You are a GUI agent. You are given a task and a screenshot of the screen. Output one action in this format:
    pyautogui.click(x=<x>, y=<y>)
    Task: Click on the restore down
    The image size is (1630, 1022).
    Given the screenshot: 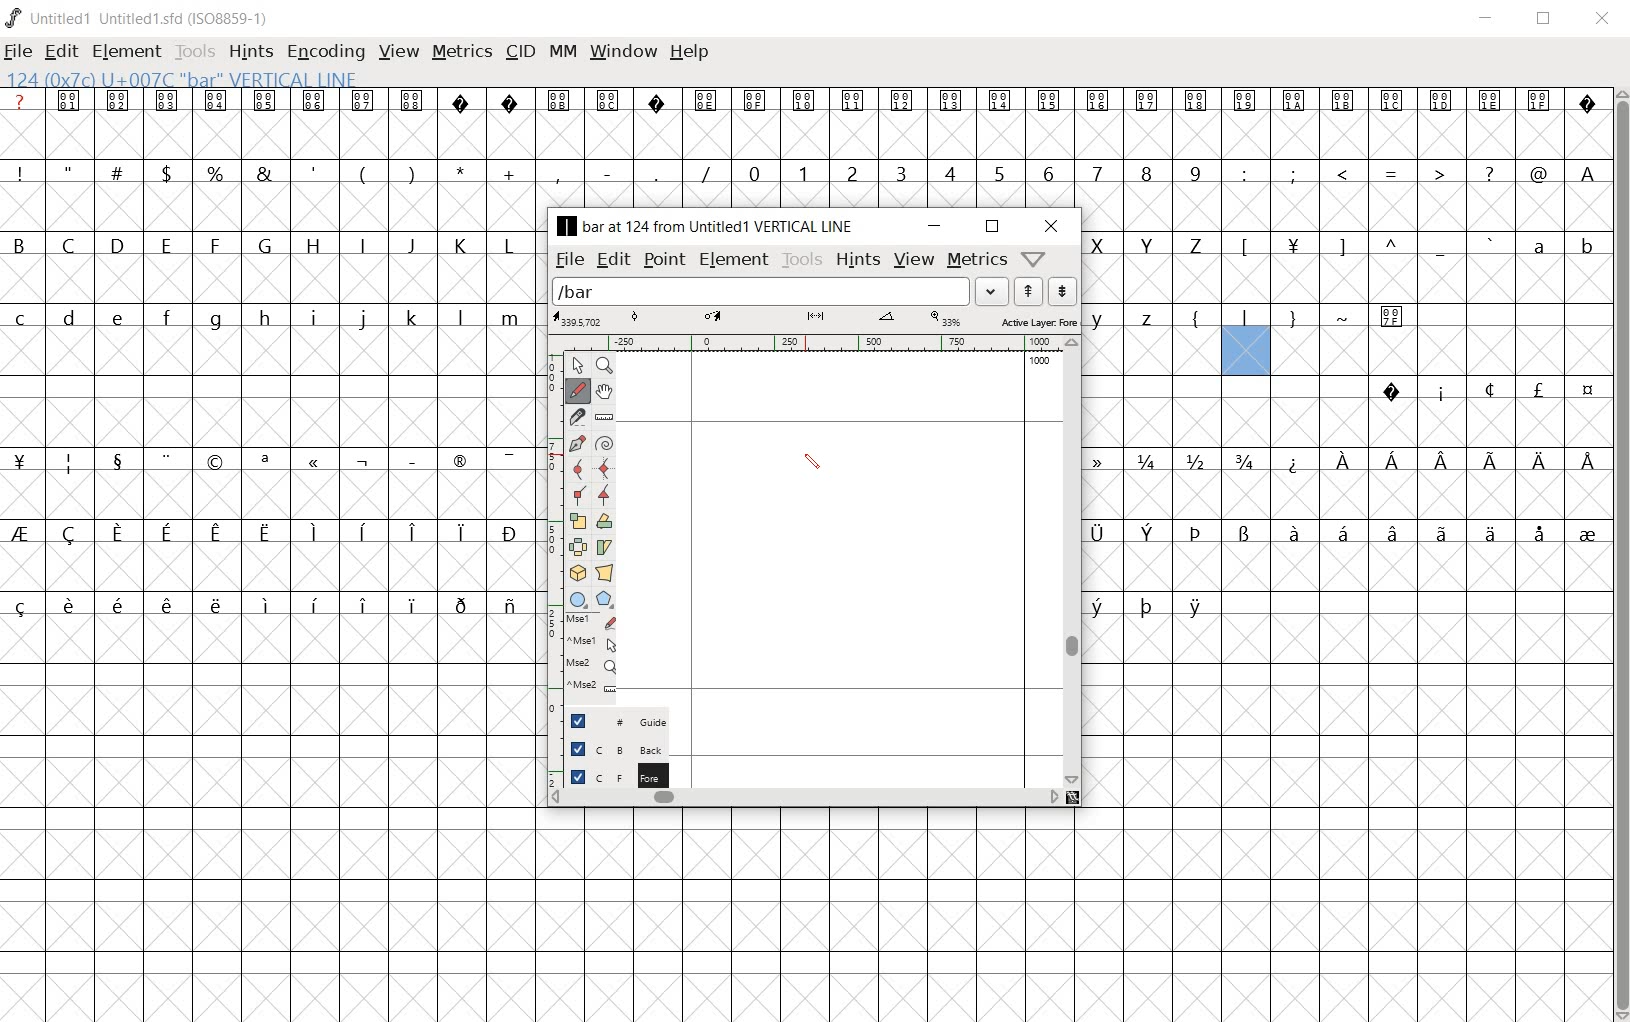 What is the action you would take?
    pyautogui.click(x=1545, y=19)
    